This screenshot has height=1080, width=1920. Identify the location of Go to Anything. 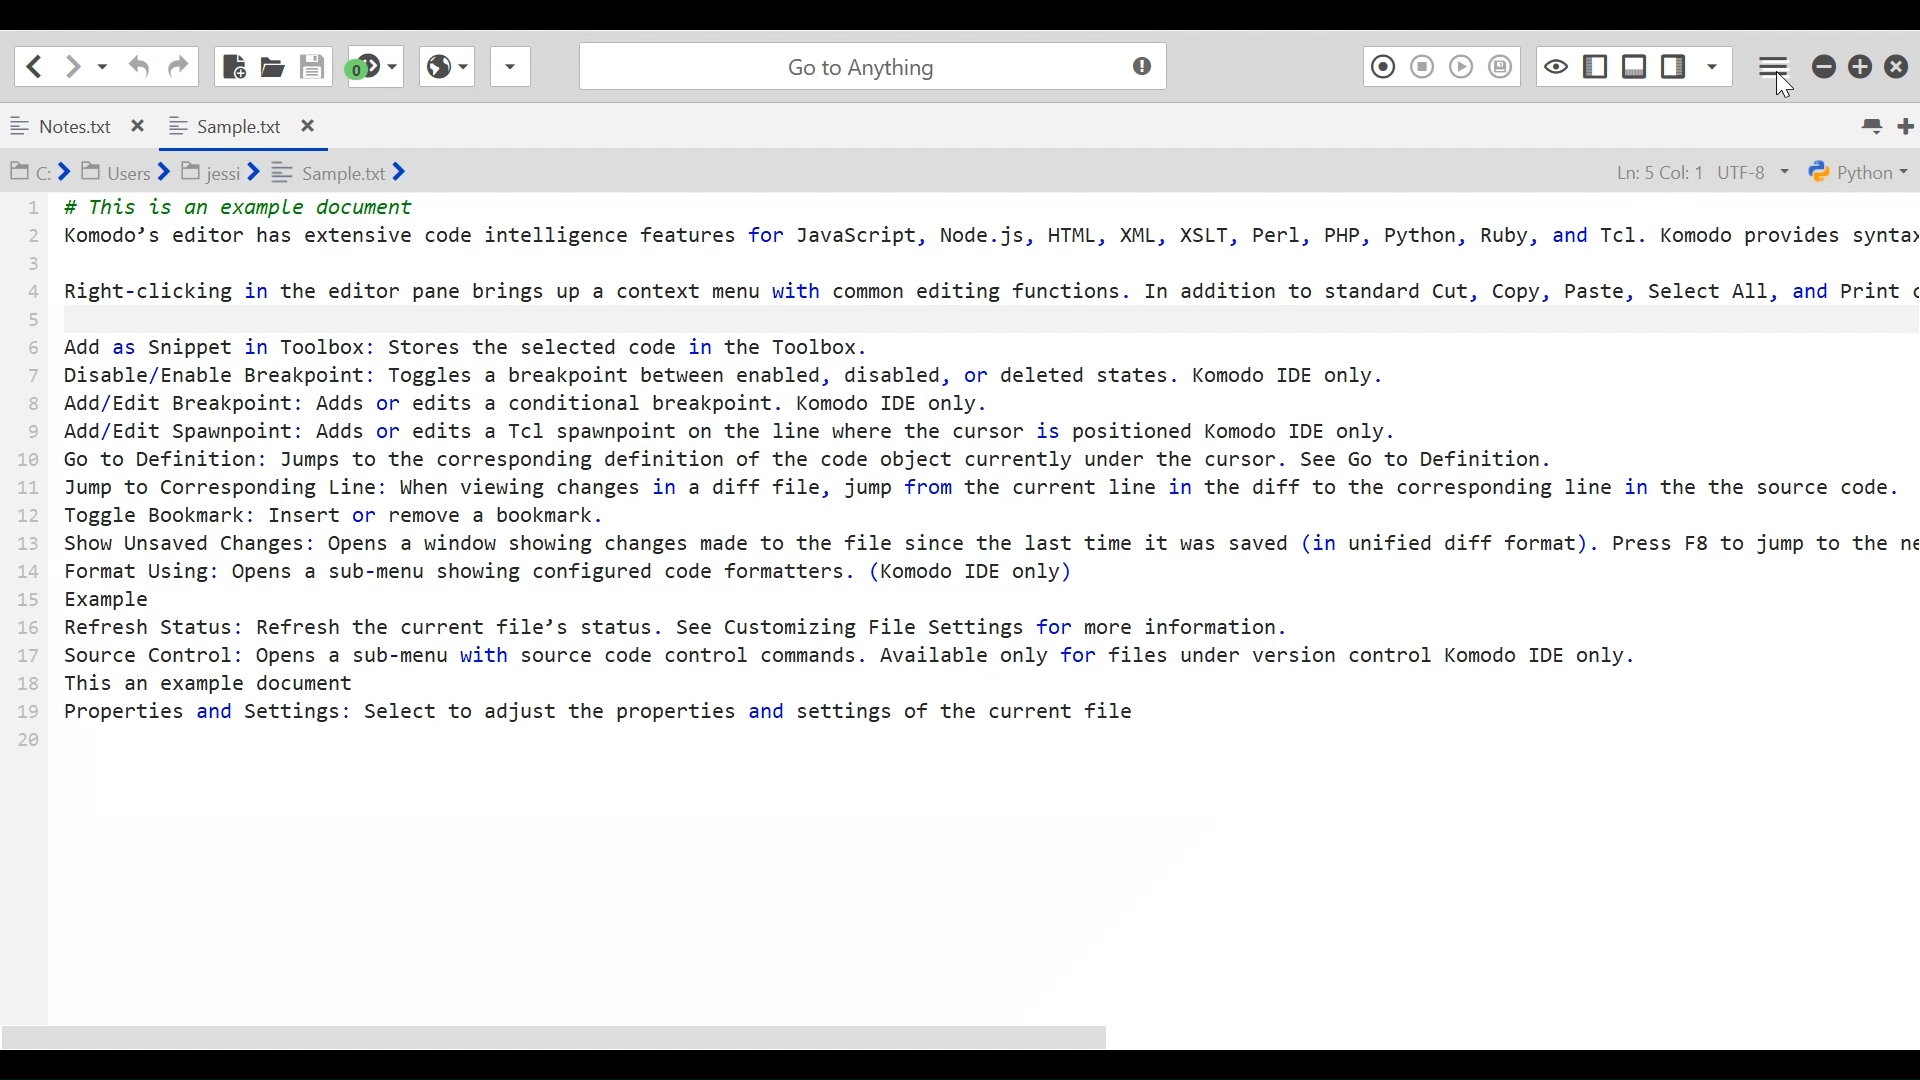
(878, 66).